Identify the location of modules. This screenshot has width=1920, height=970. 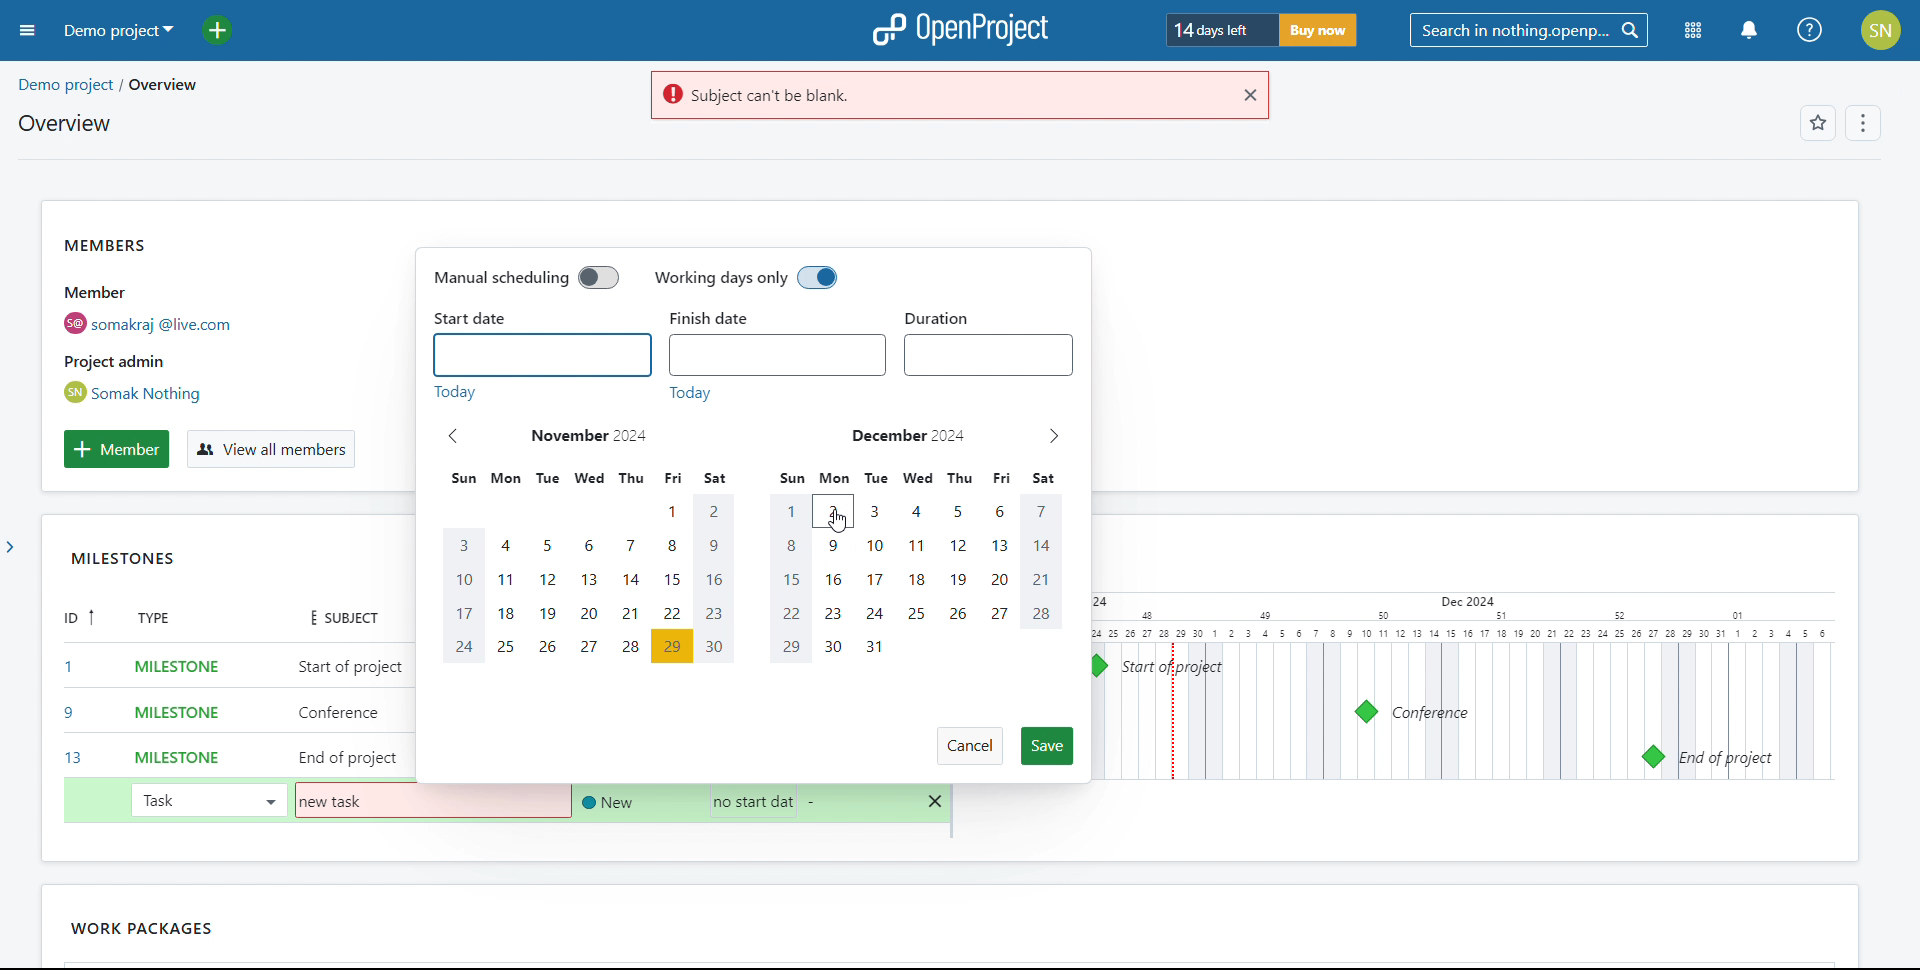
(1694, 32).